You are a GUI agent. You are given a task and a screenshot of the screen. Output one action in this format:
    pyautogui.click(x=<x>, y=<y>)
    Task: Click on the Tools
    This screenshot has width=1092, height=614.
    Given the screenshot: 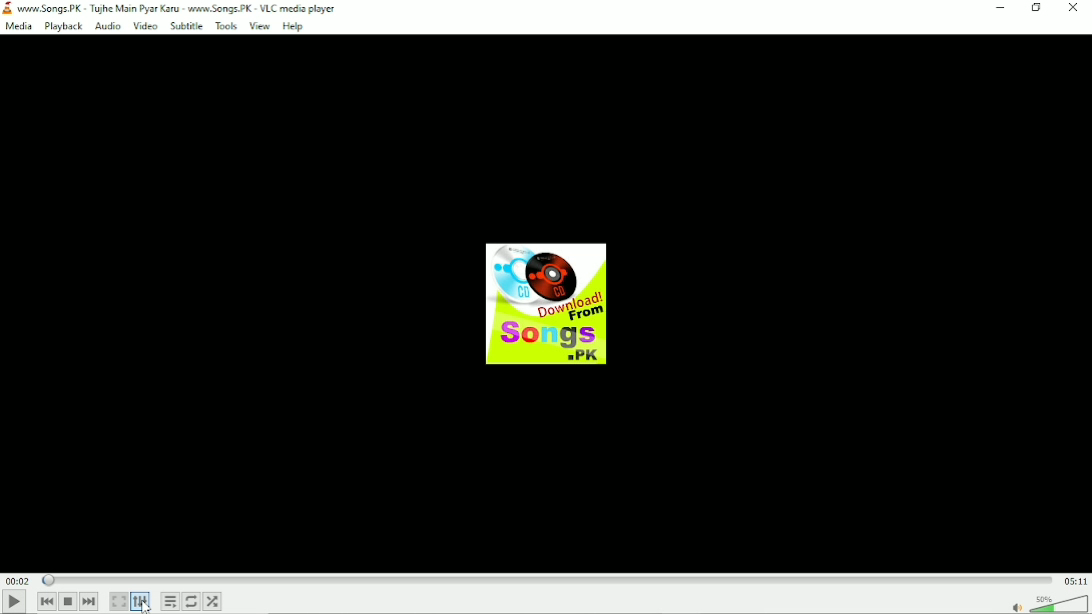 What is the action you would take?
    pyautogui.click(x=225, y=27)
    